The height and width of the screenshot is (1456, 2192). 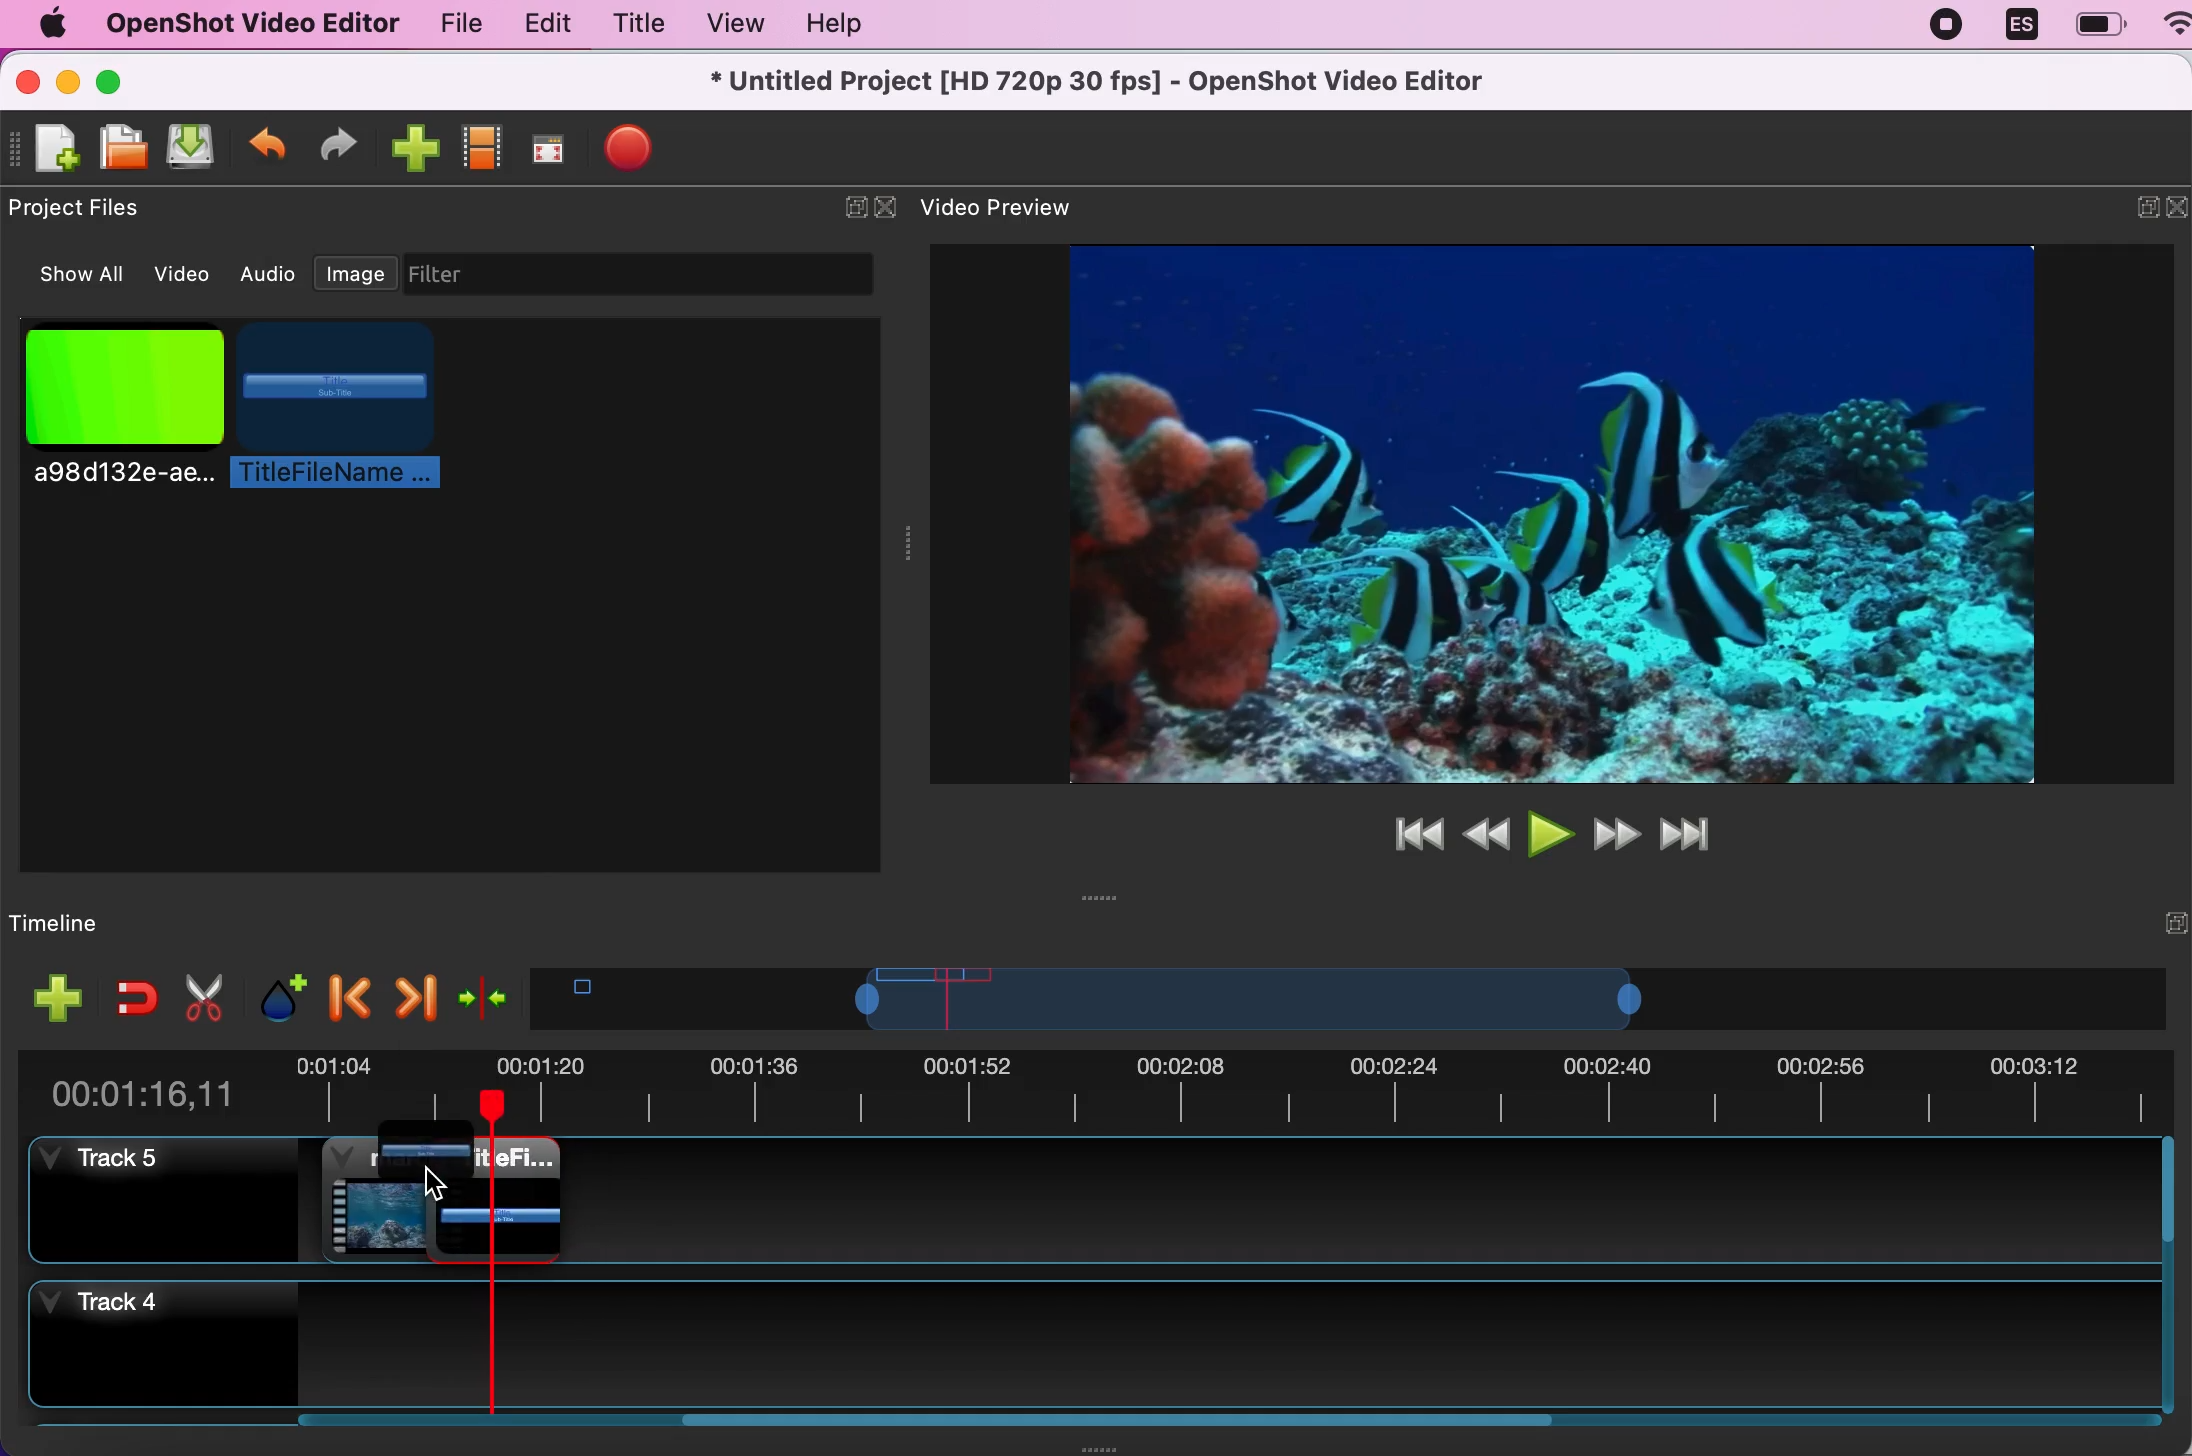 I want to click on mac logo, so click(x=51, y=23).